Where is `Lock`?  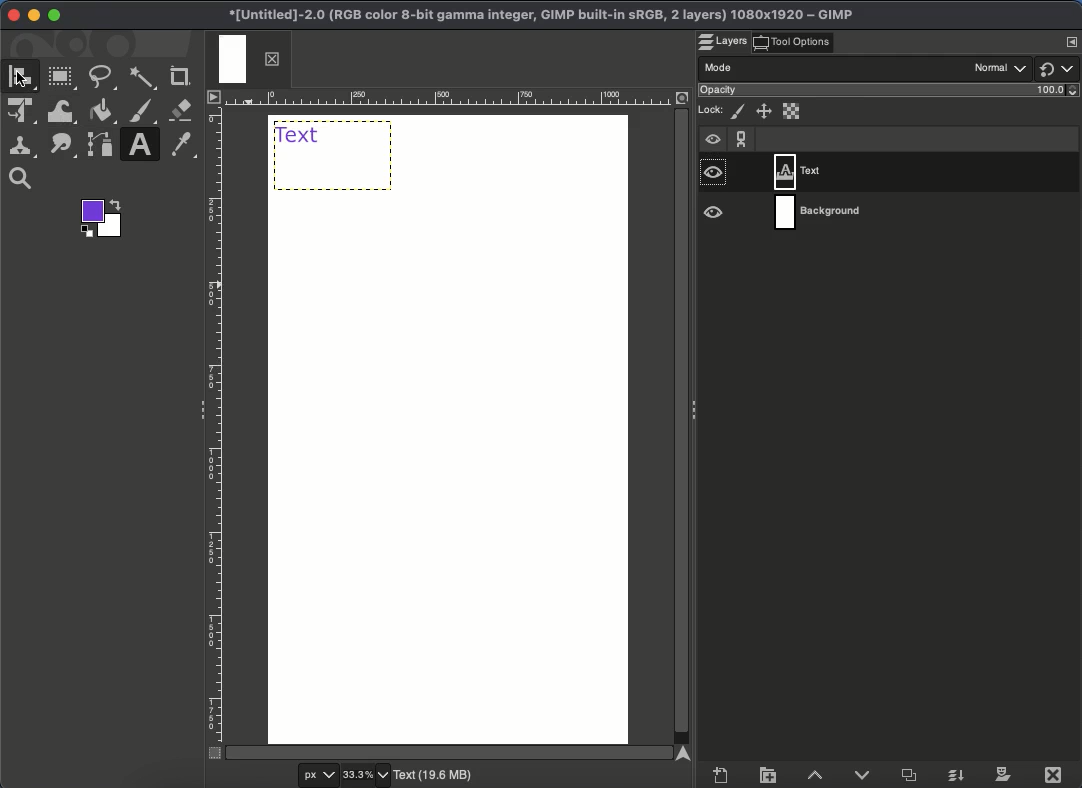 Lock is located at coordinates (712, 113).